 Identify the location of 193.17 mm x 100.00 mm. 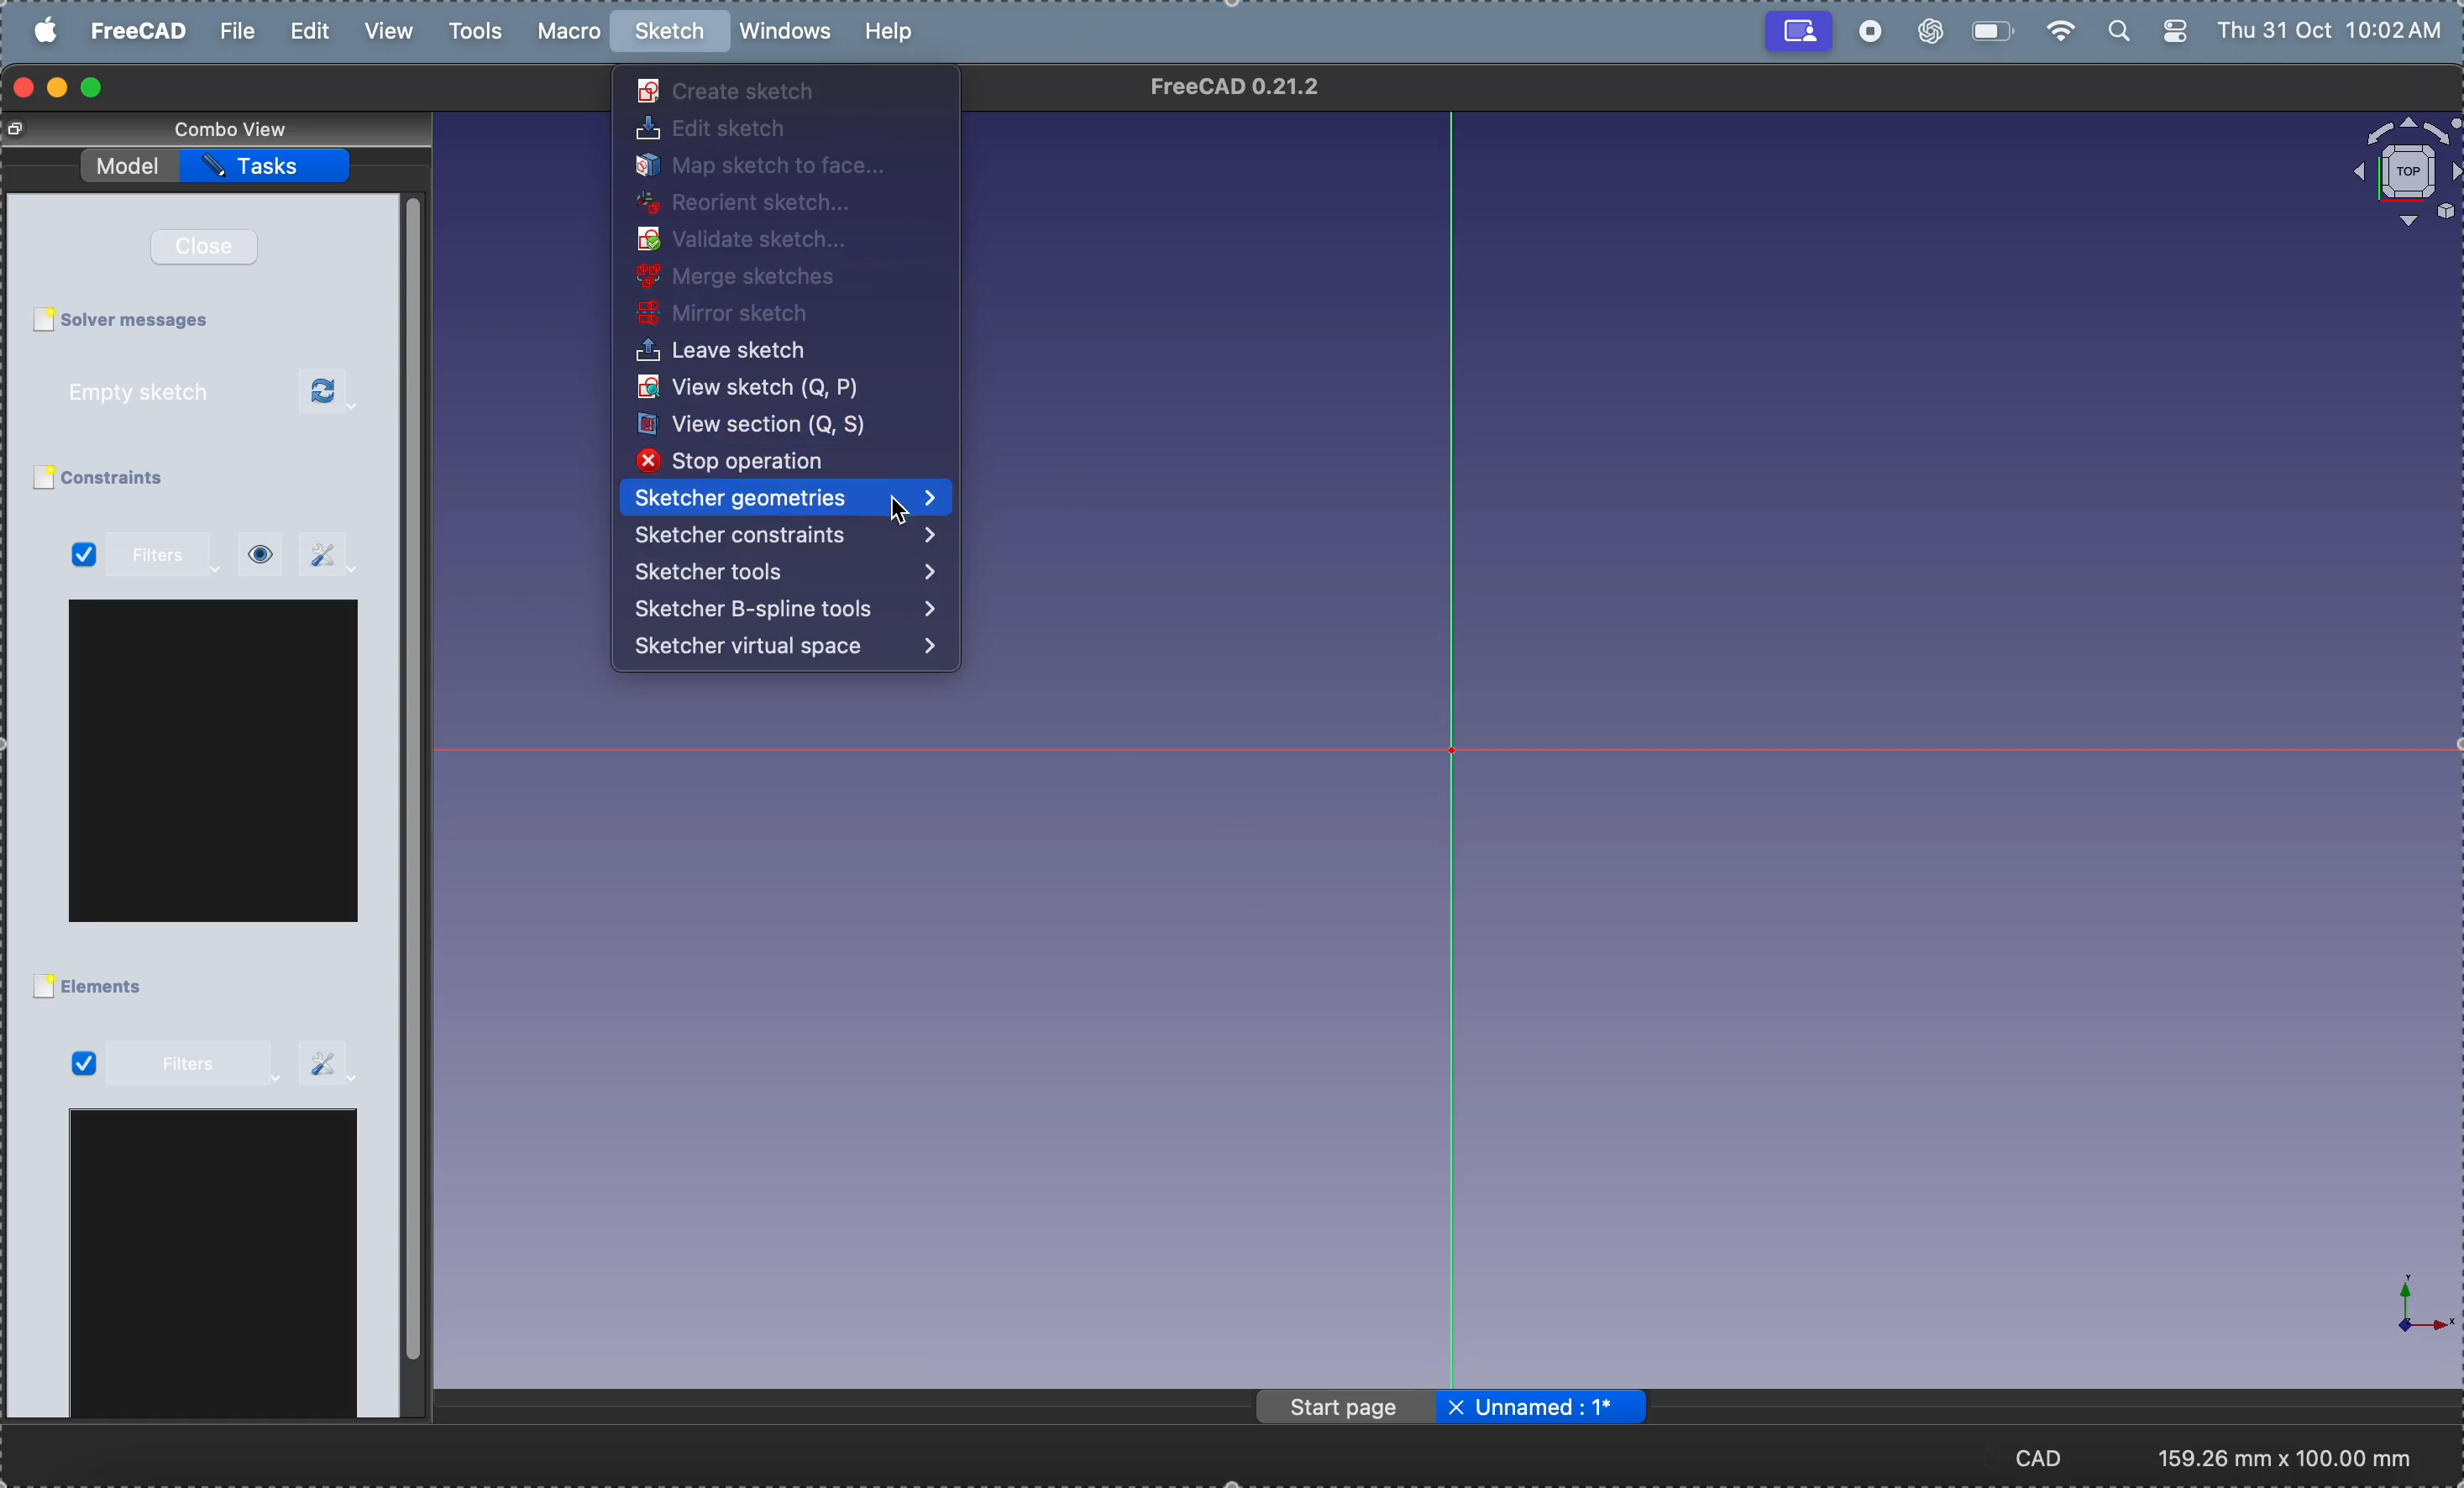
(2287, 1458).